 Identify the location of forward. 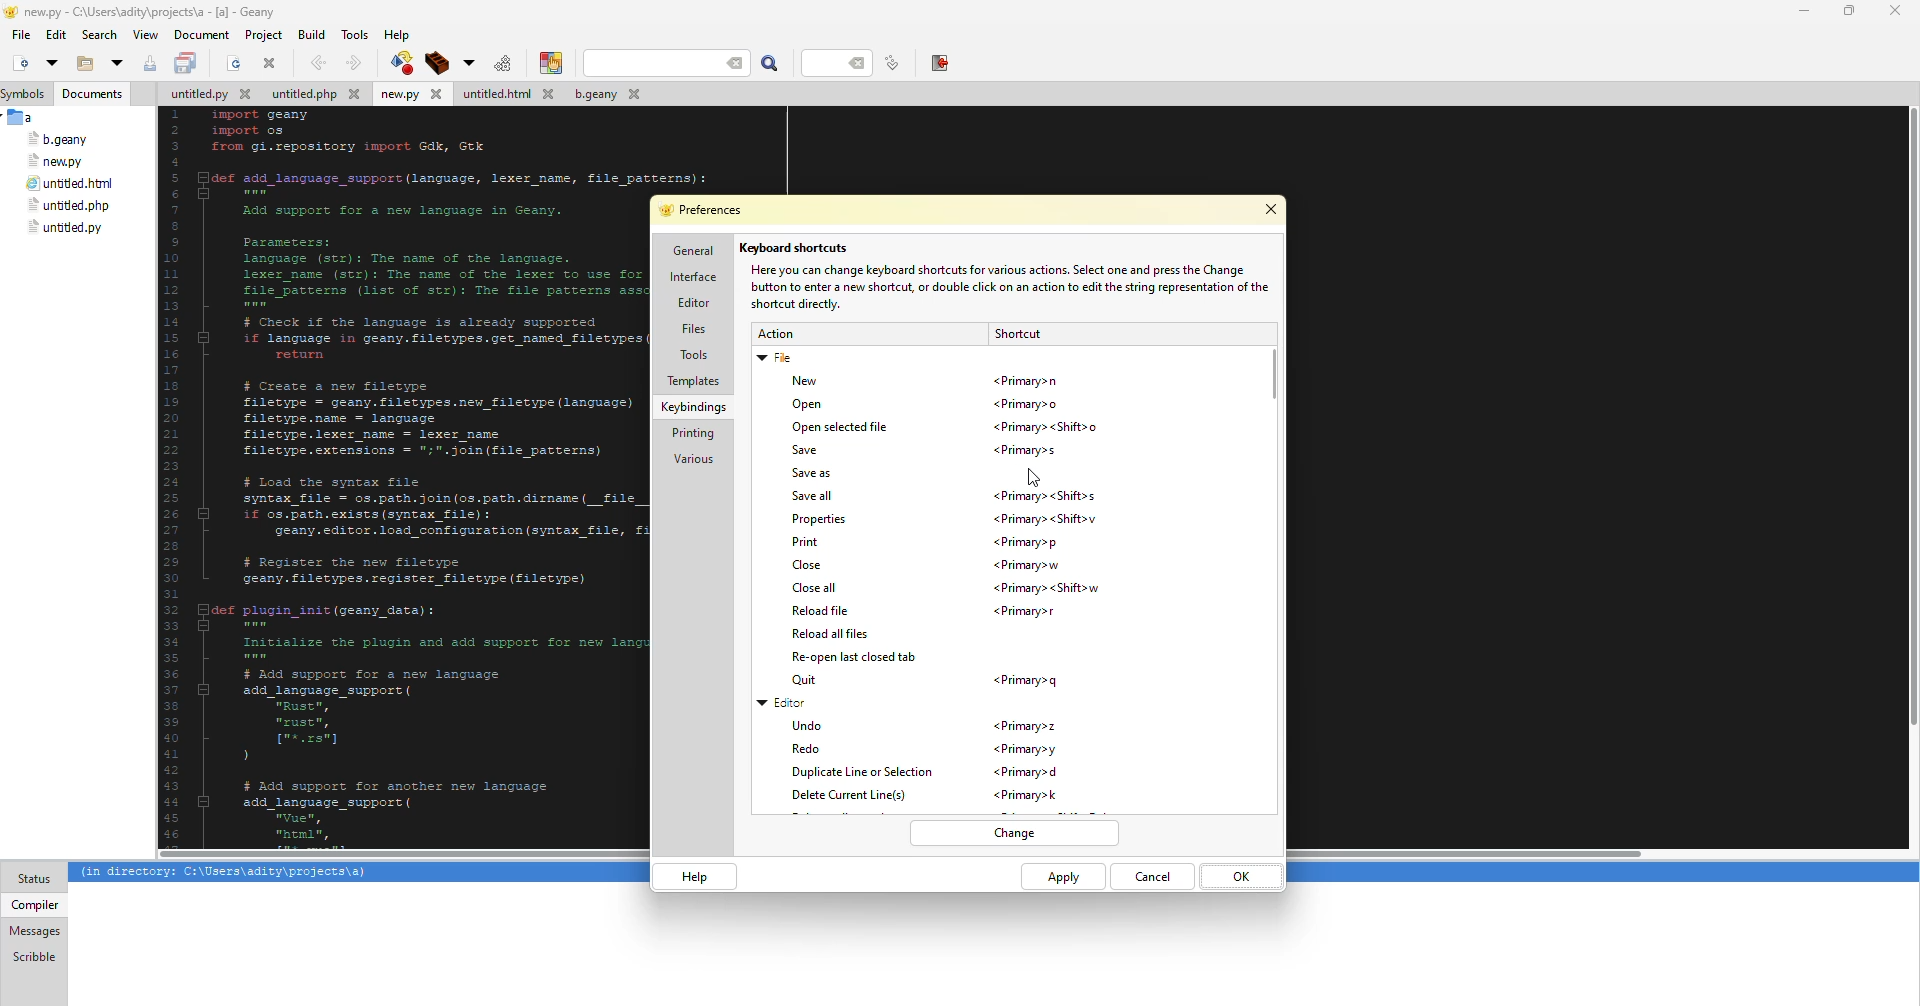
(351, 63).